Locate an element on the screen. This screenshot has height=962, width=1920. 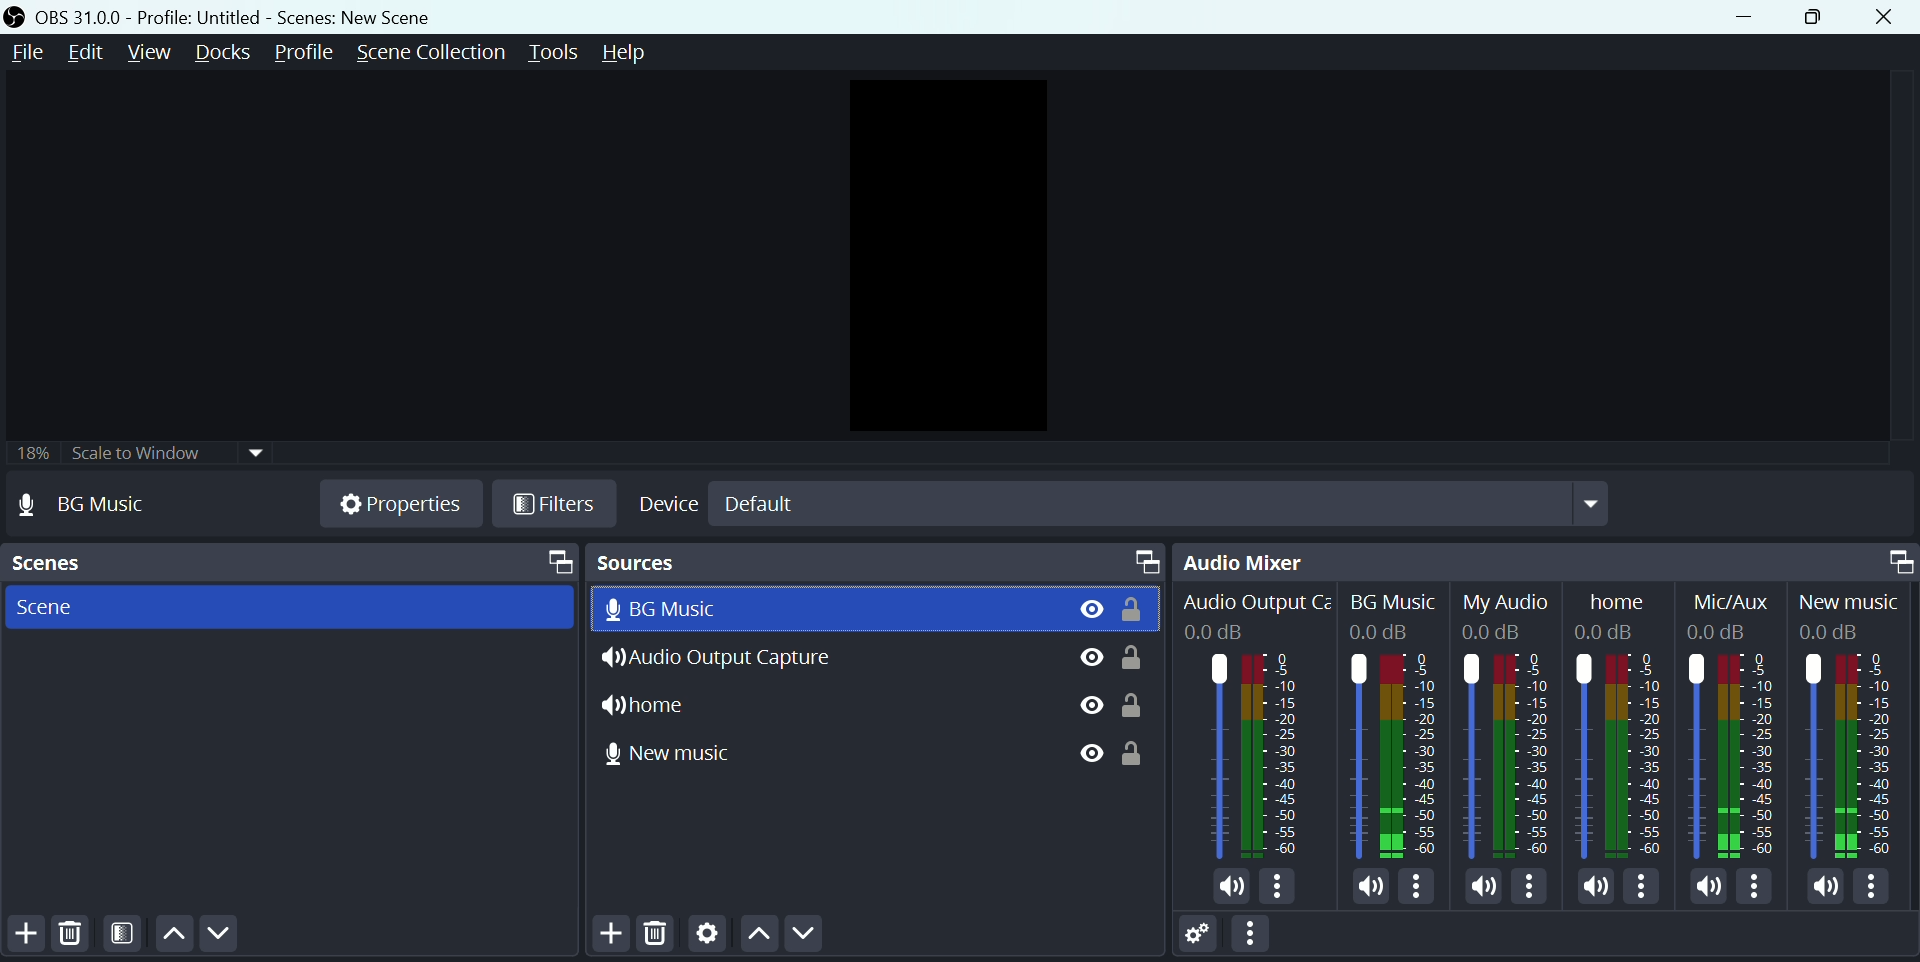
New Music is located at coordinates (1855, 726).